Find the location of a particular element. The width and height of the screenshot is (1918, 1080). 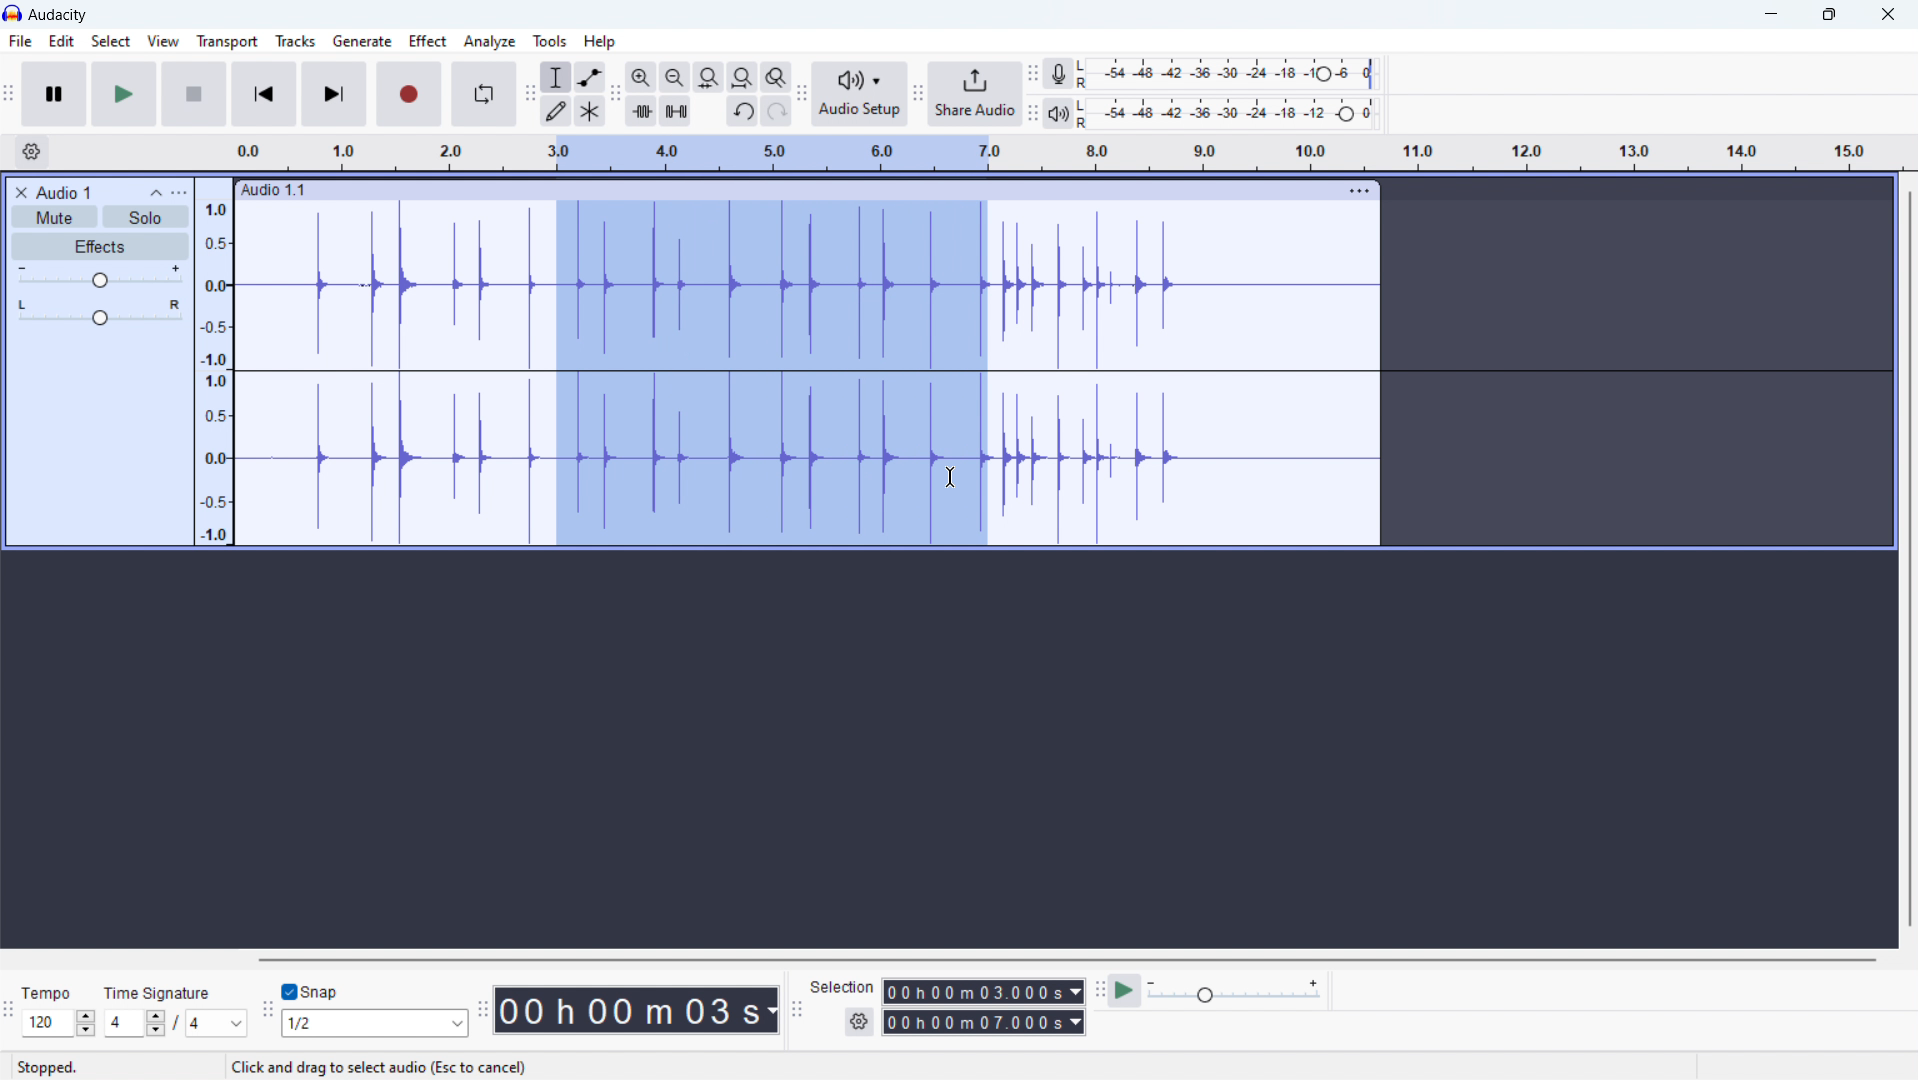

zoom in is located at coordinates (642, 77).